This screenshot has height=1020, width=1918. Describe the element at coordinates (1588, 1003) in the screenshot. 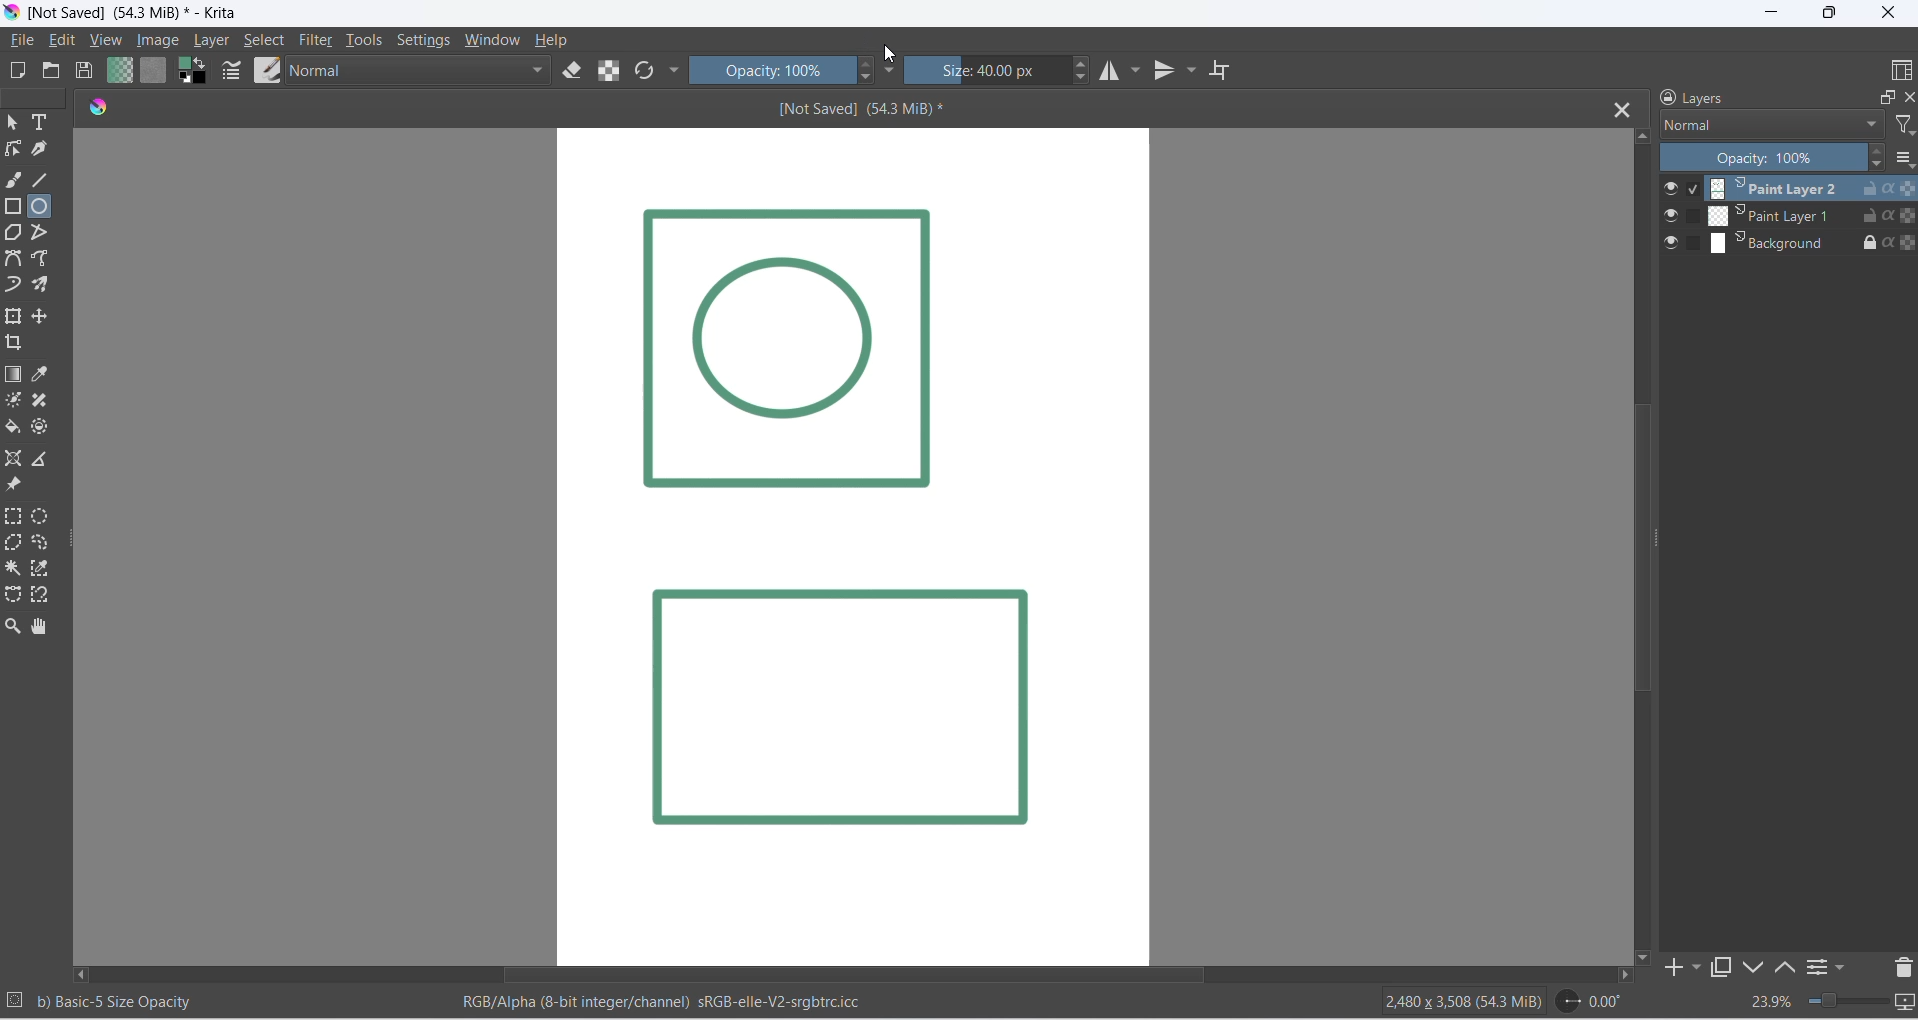

I see `0.00` at that location.